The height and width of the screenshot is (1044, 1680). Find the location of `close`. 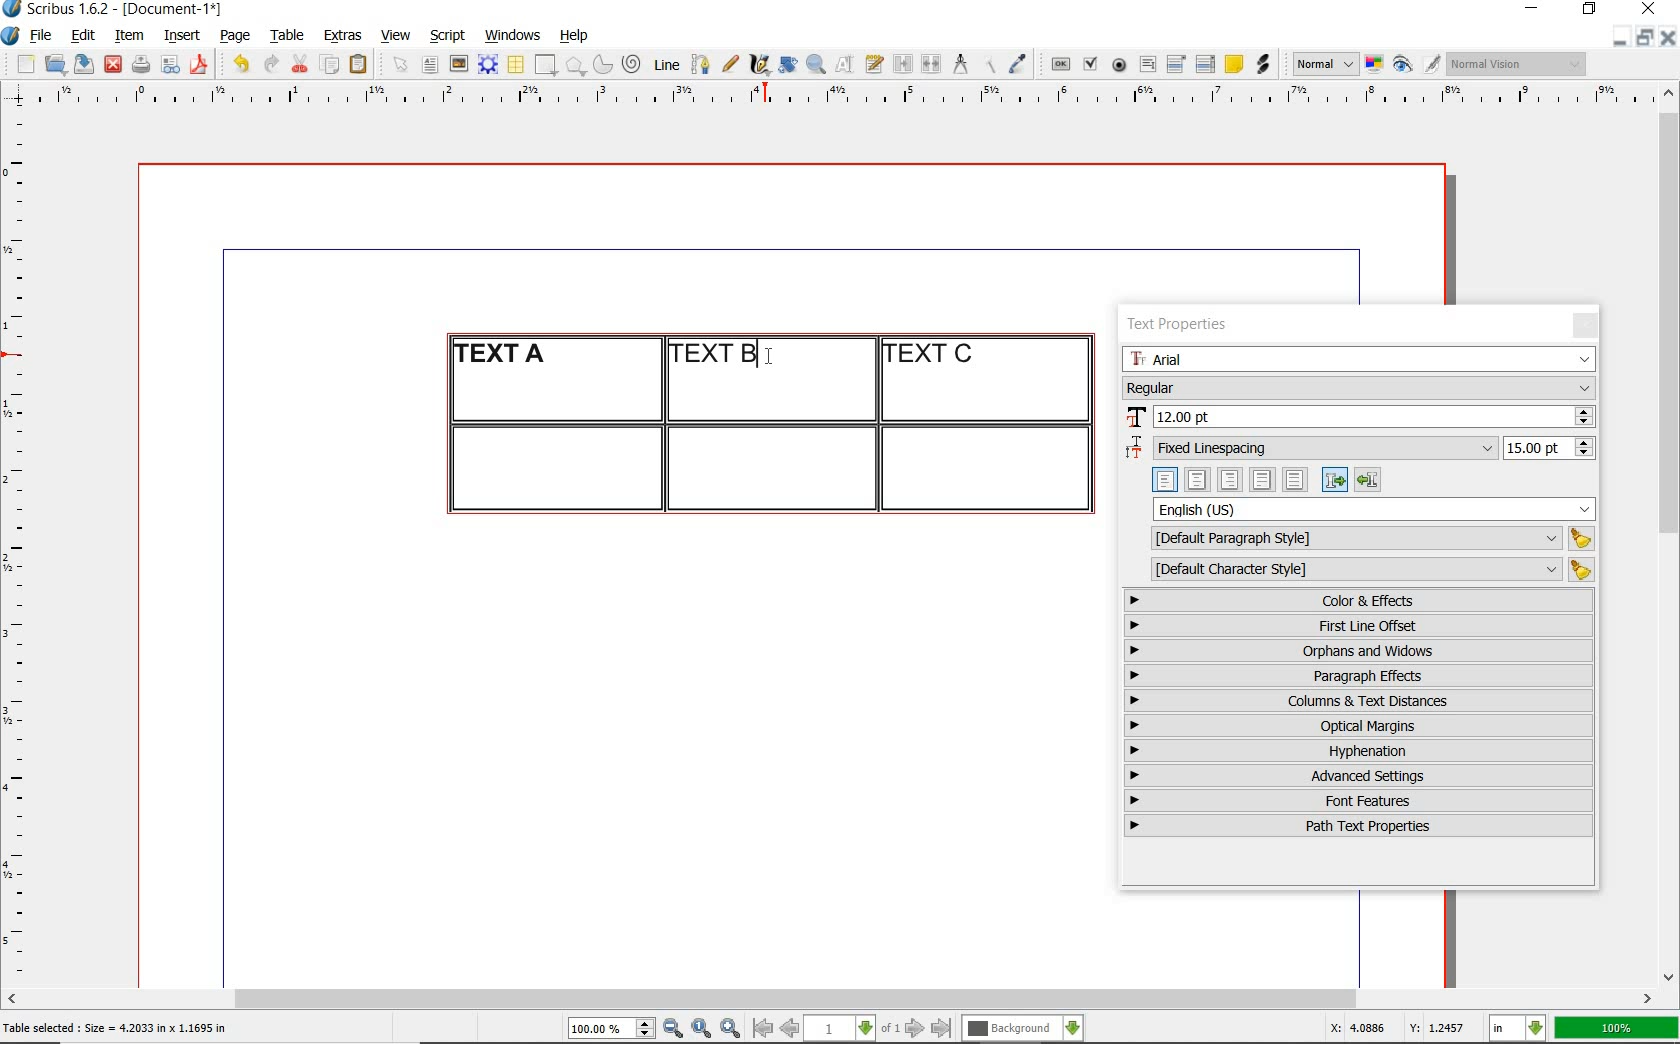

close is located at coordinates (1652, 8).